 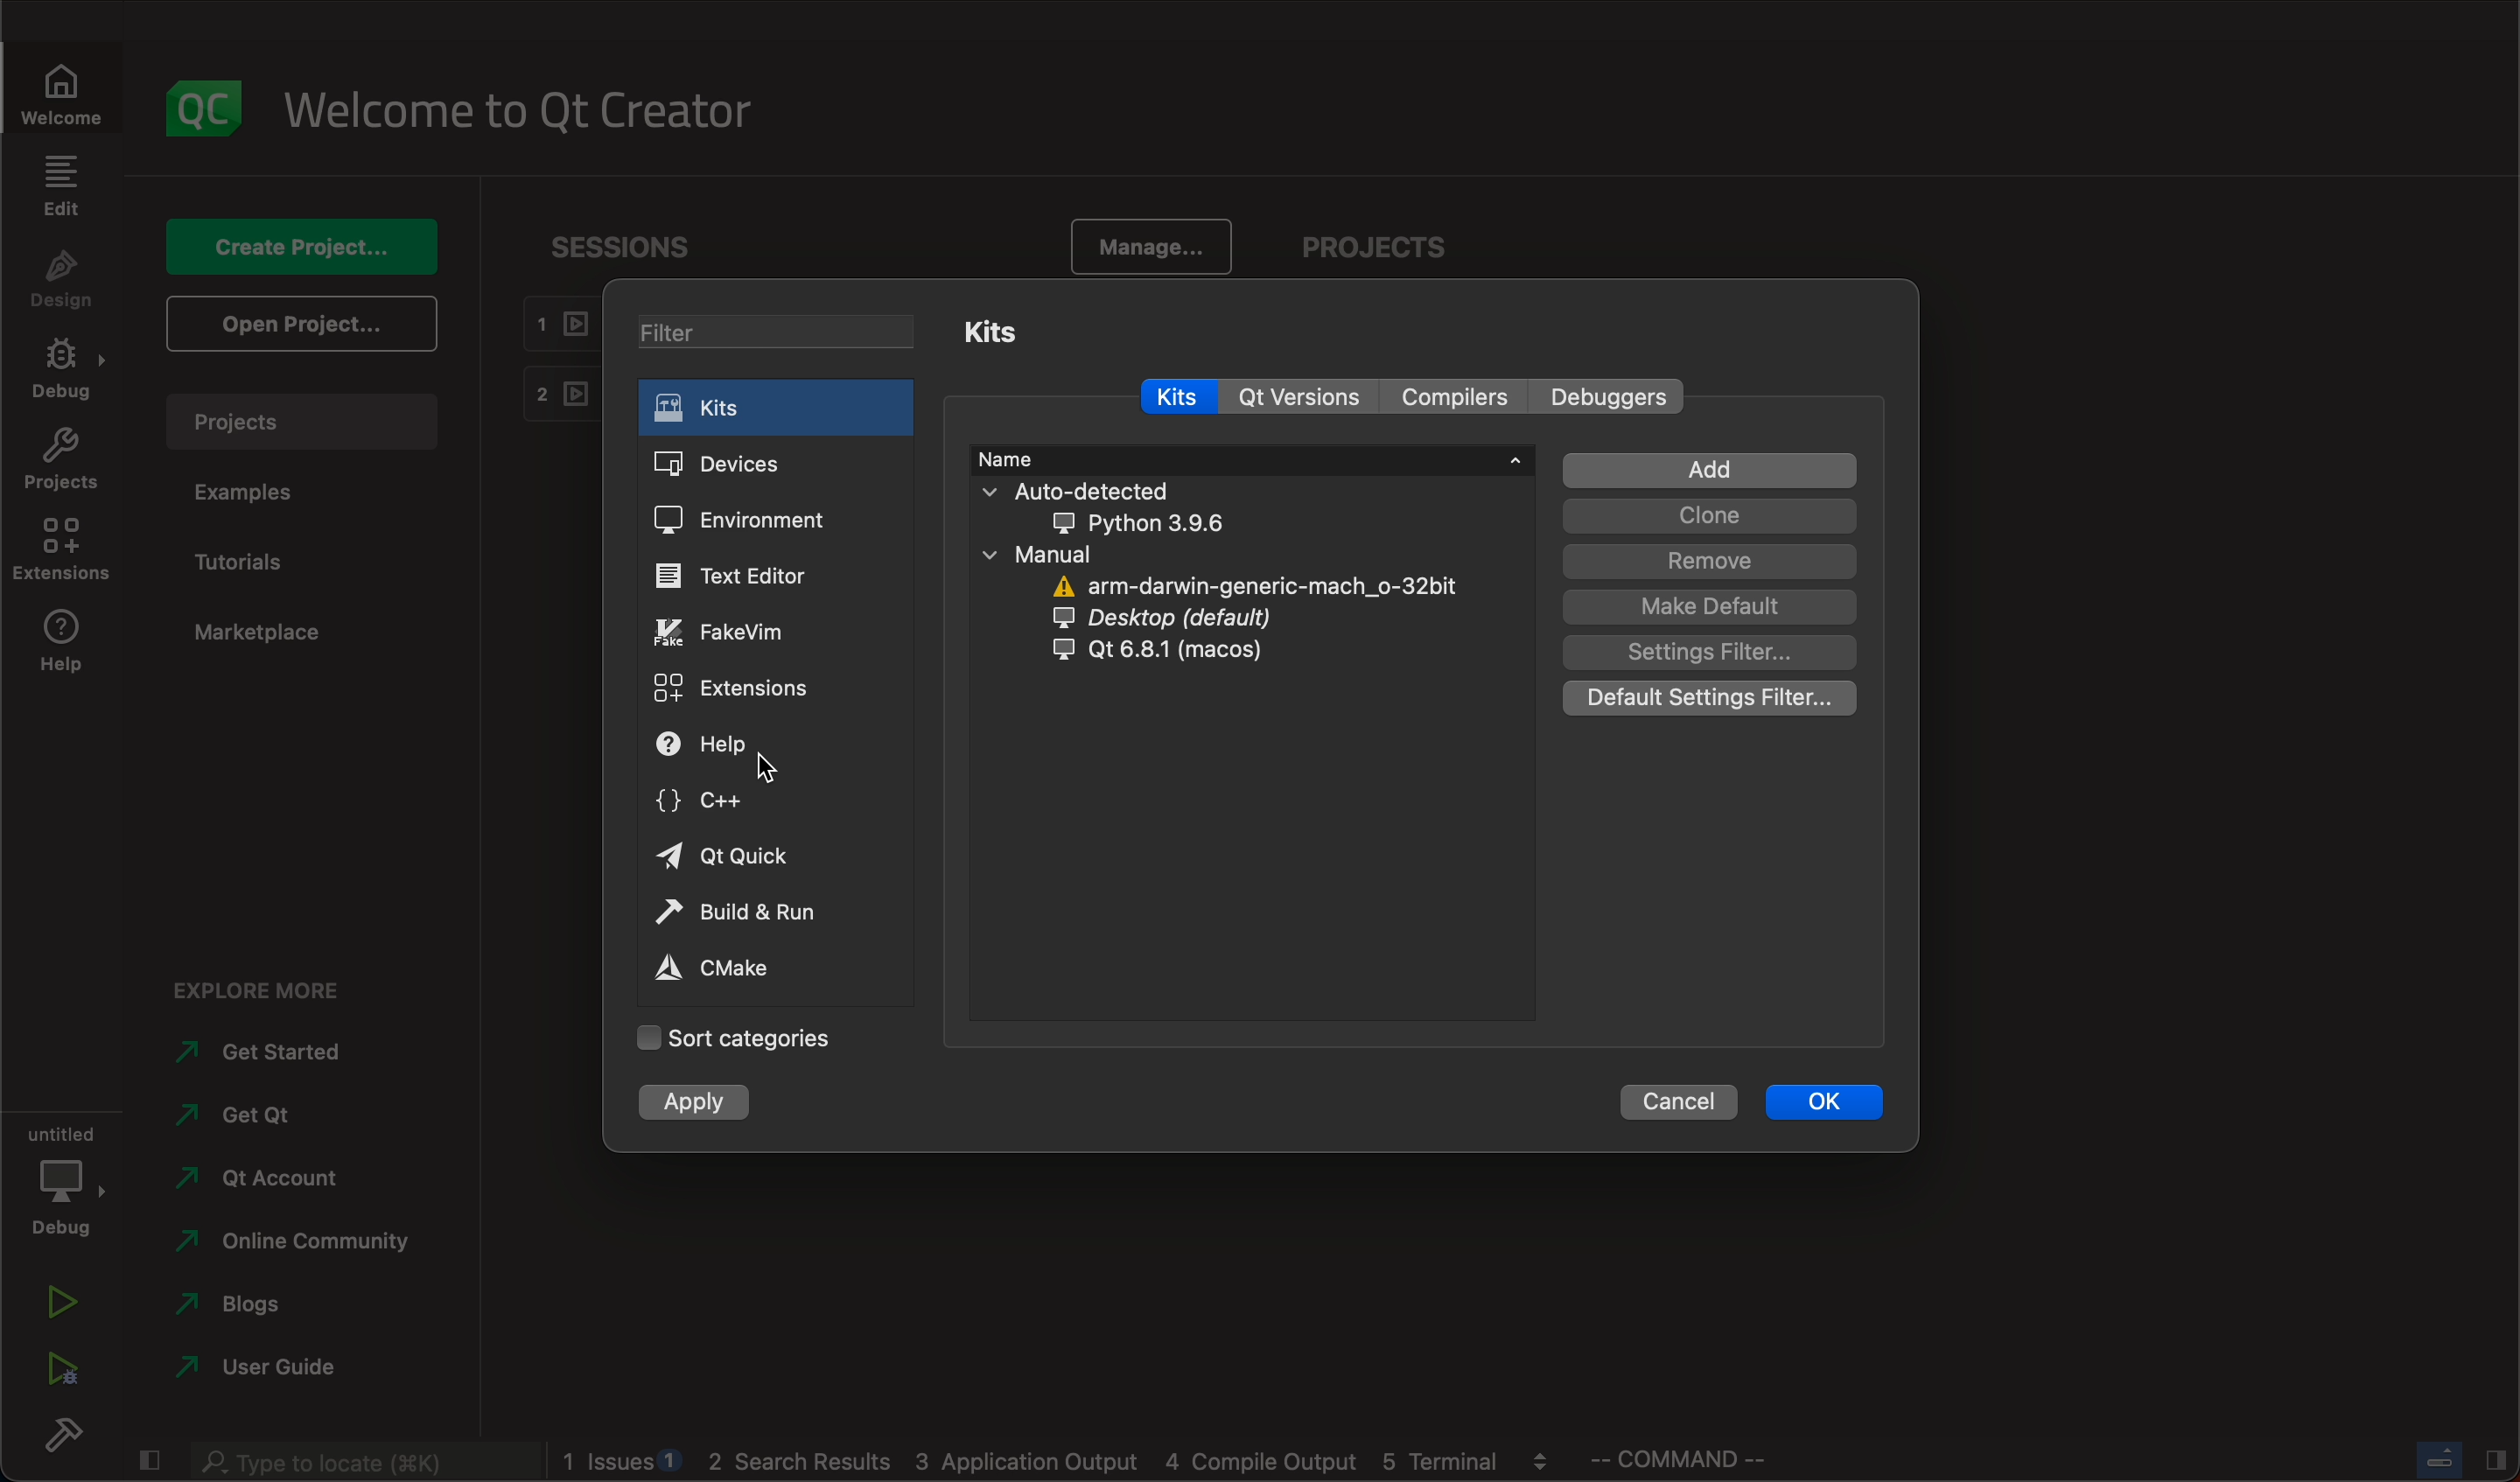 I want to click on qt, so click(x=746, y=857).